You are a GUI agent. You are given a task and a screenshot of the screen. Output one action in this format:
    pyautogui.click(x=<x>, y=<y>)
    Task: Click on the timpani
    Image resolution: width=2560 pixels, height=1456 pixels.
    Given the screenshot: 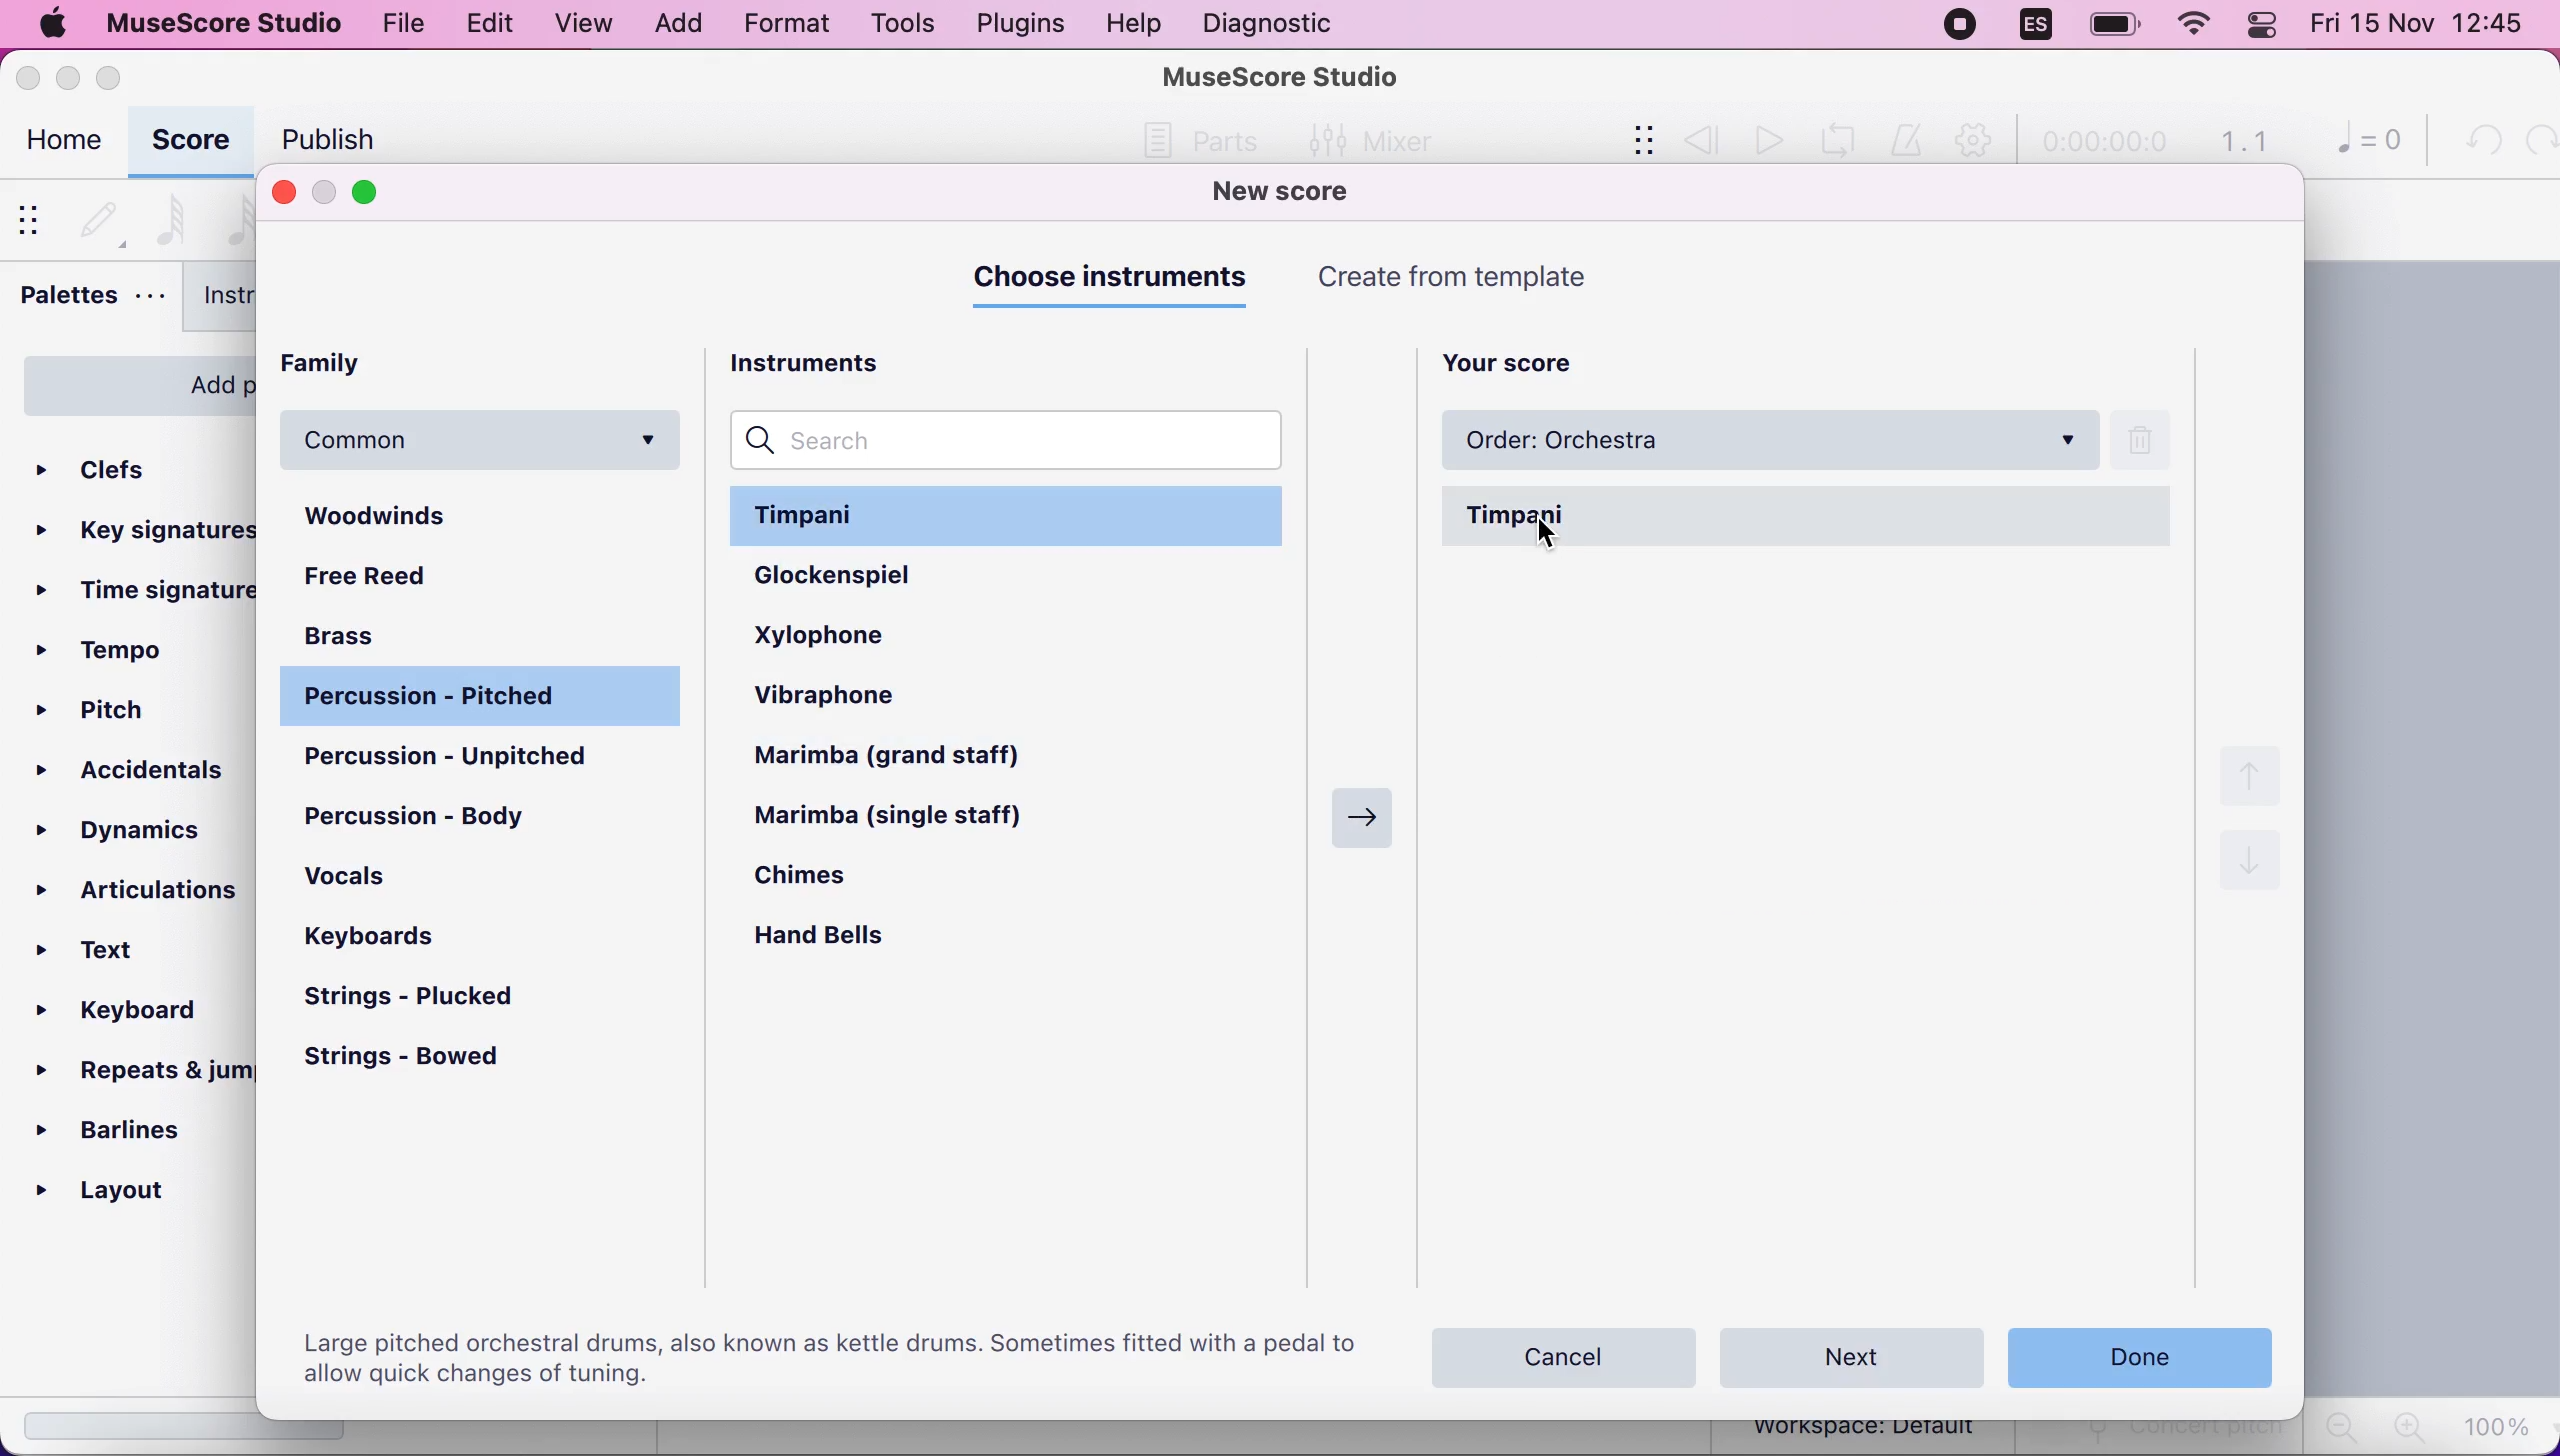 What is the action you would take?
    pyautogui.click(x=1013, y=514)
    